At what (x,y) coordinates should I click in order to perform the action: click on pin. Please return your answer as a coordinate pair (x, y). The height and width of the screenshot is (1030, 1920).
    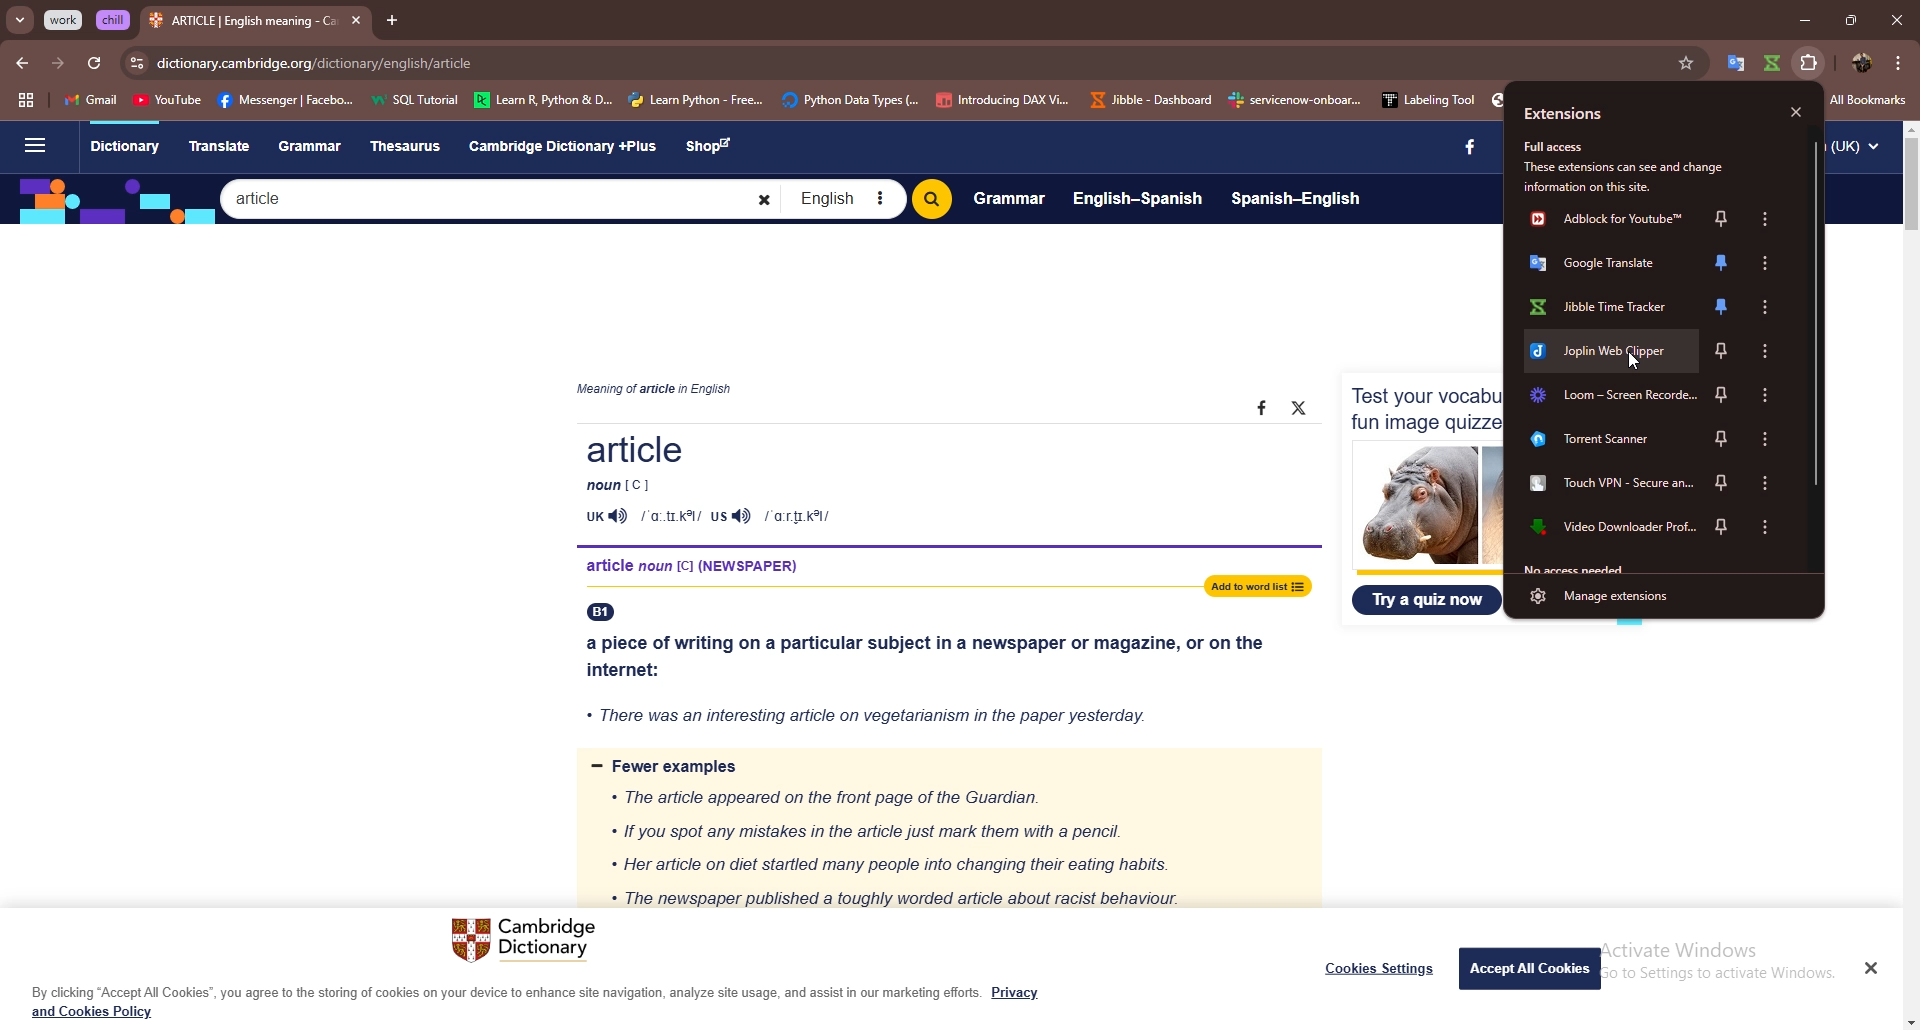
    Looking at the image, I should click on (1723, 350).